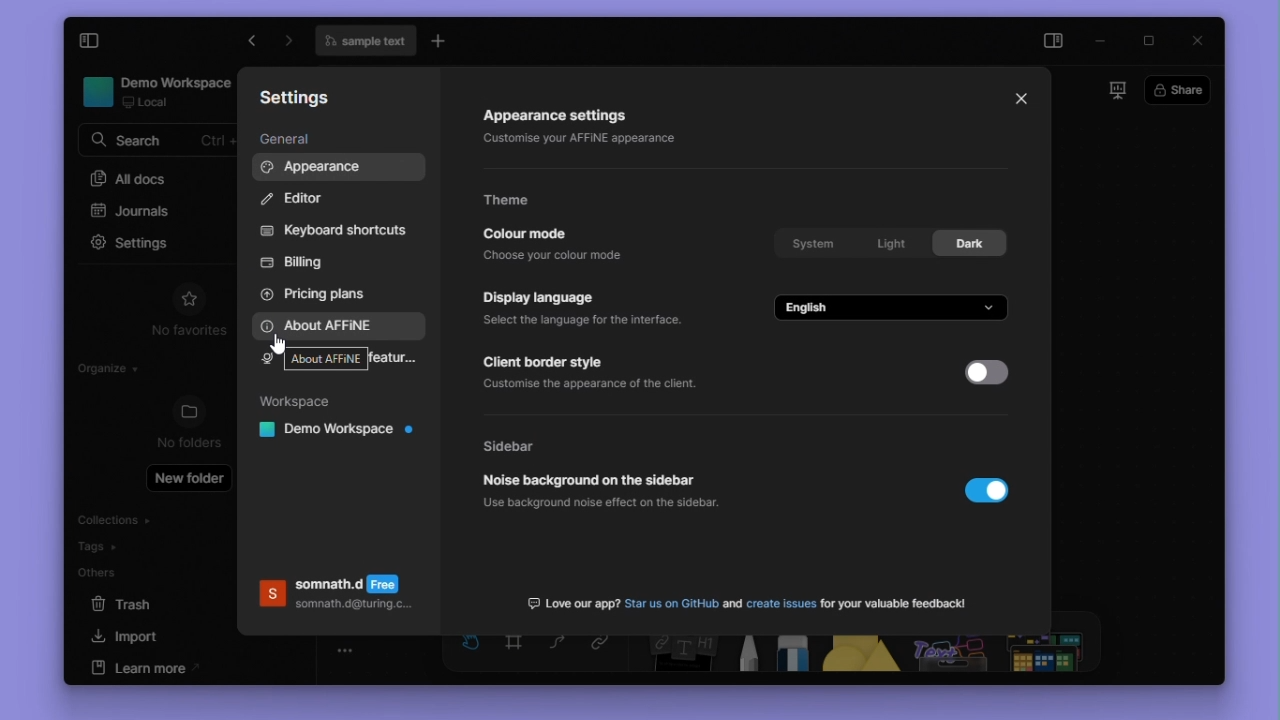 Image resolution: width=1280 pixels, height=720 pixels. Describe the element at coordinates (609, 653) in the screenshot. I see `link` at that location.